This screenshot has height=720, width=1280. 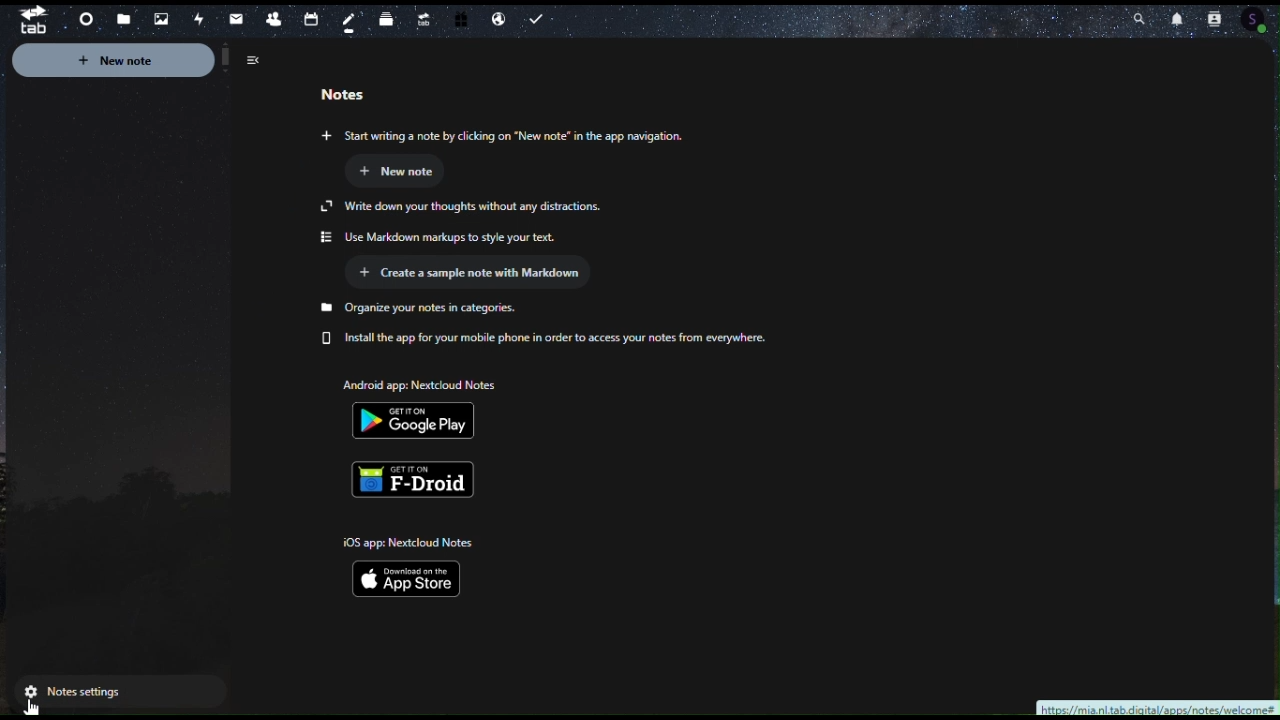 I want to click on Photos, so click(x=157, y=17).